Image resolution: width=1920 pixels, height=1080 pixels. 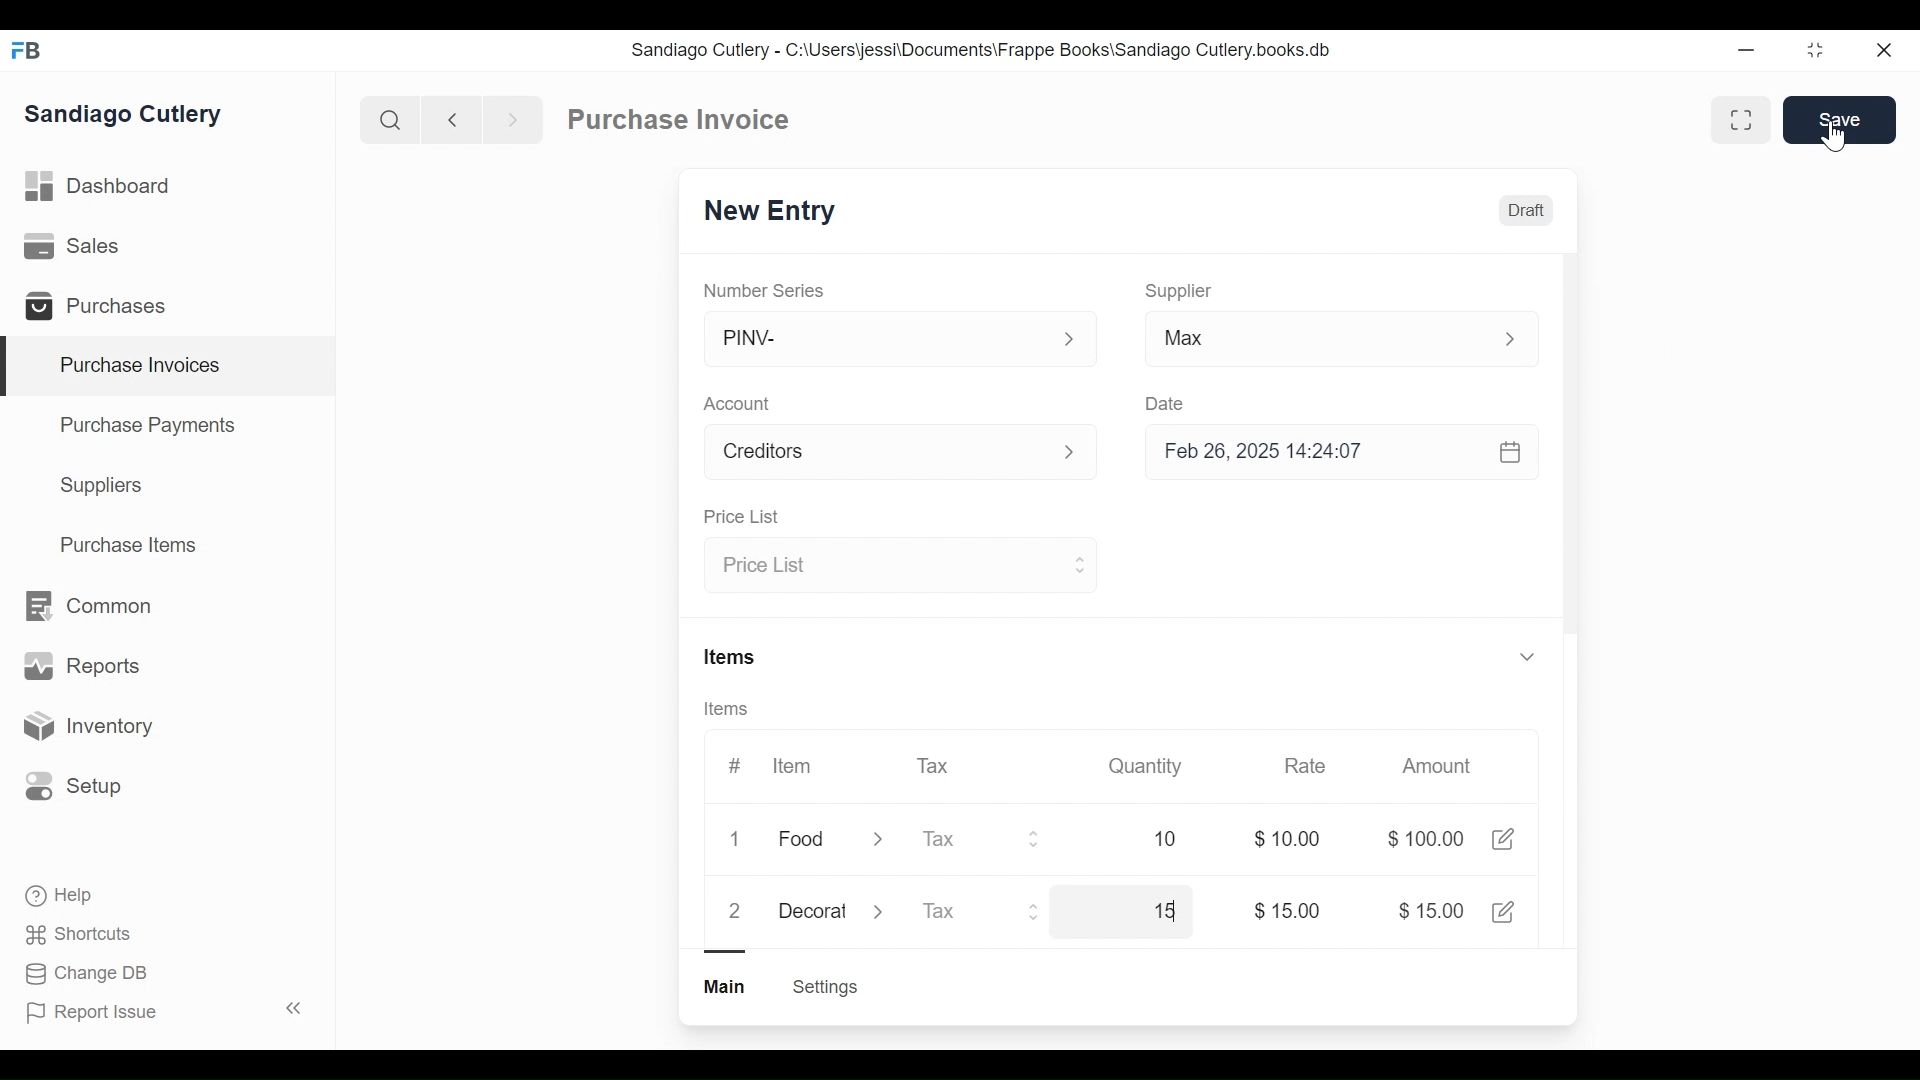 What do you see at coordinates (824, 987) in the screenshot?
I see `Settings` at bounding box center [824, 987].